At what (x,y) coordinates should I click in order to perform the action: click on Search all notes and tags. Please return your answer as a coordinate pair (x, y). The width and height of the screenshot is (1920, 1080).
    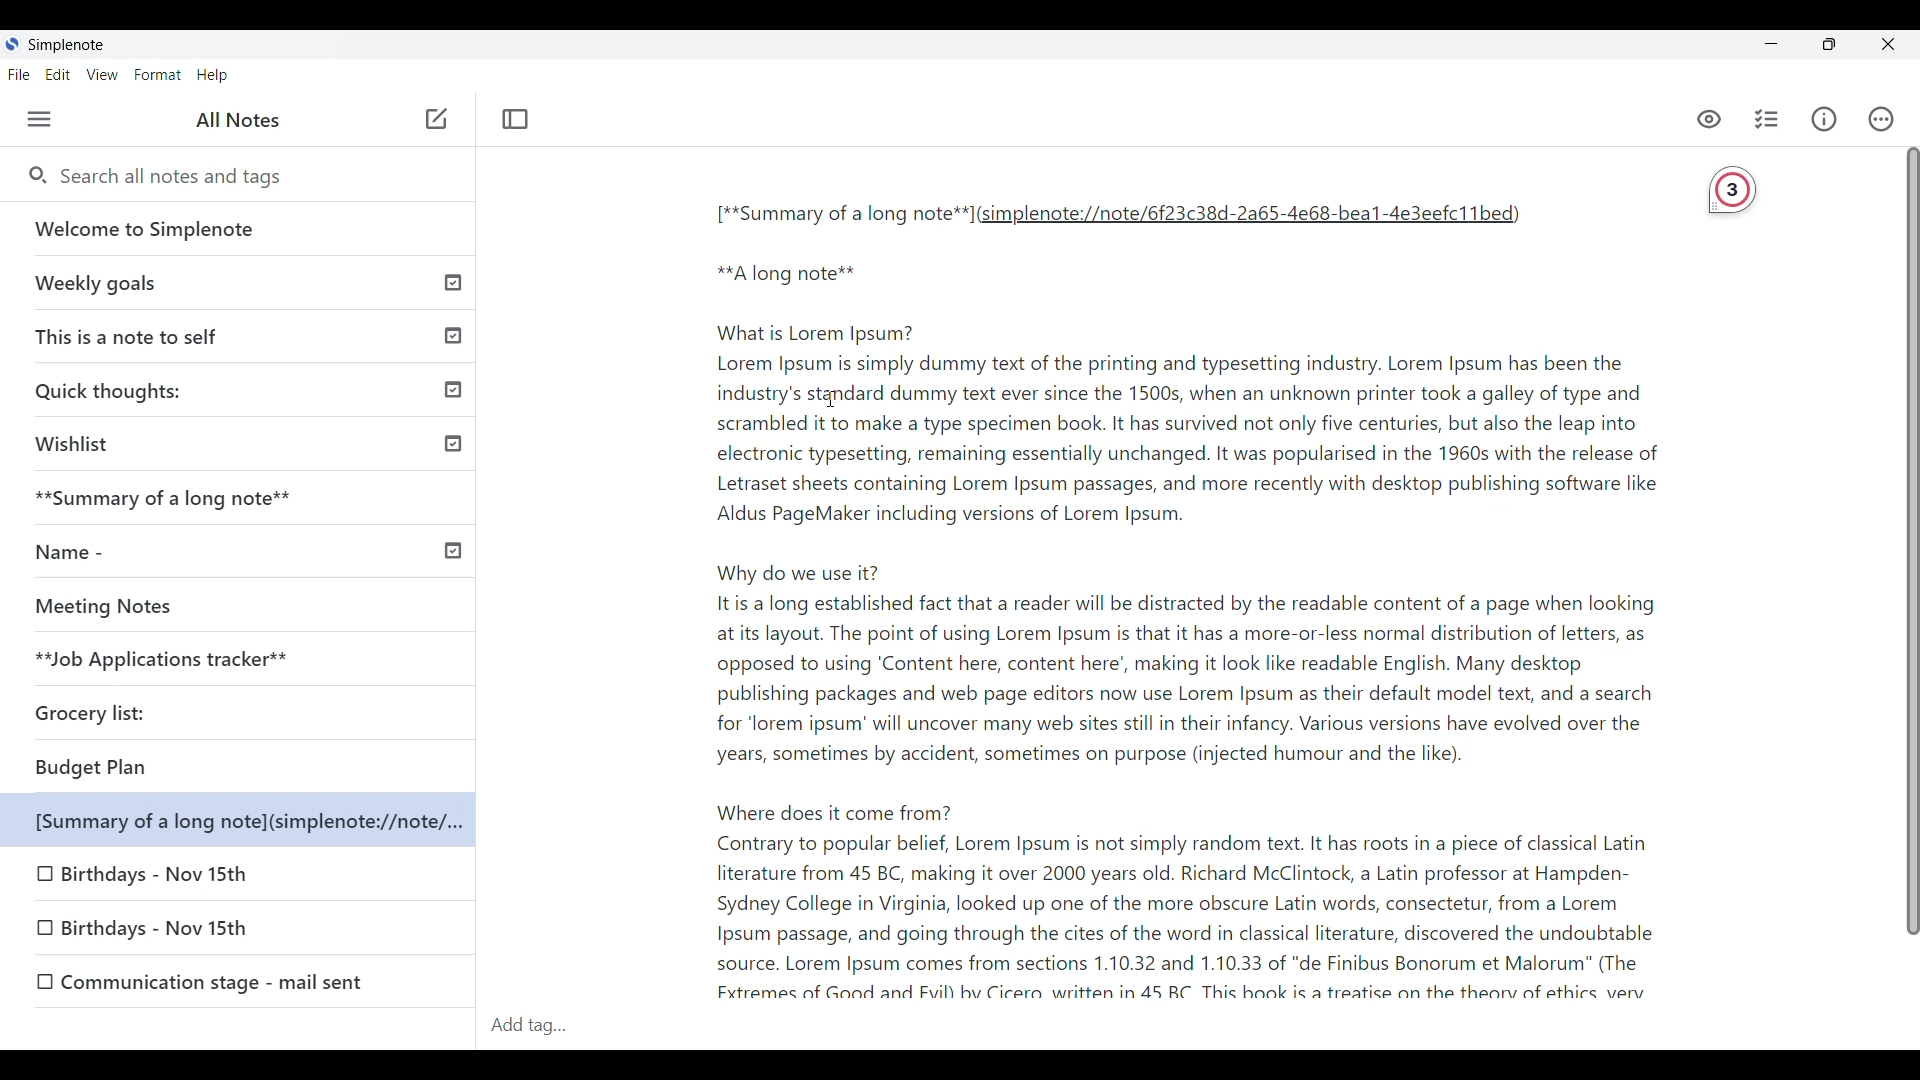
    Looking at the image, I should click on (180, 177).